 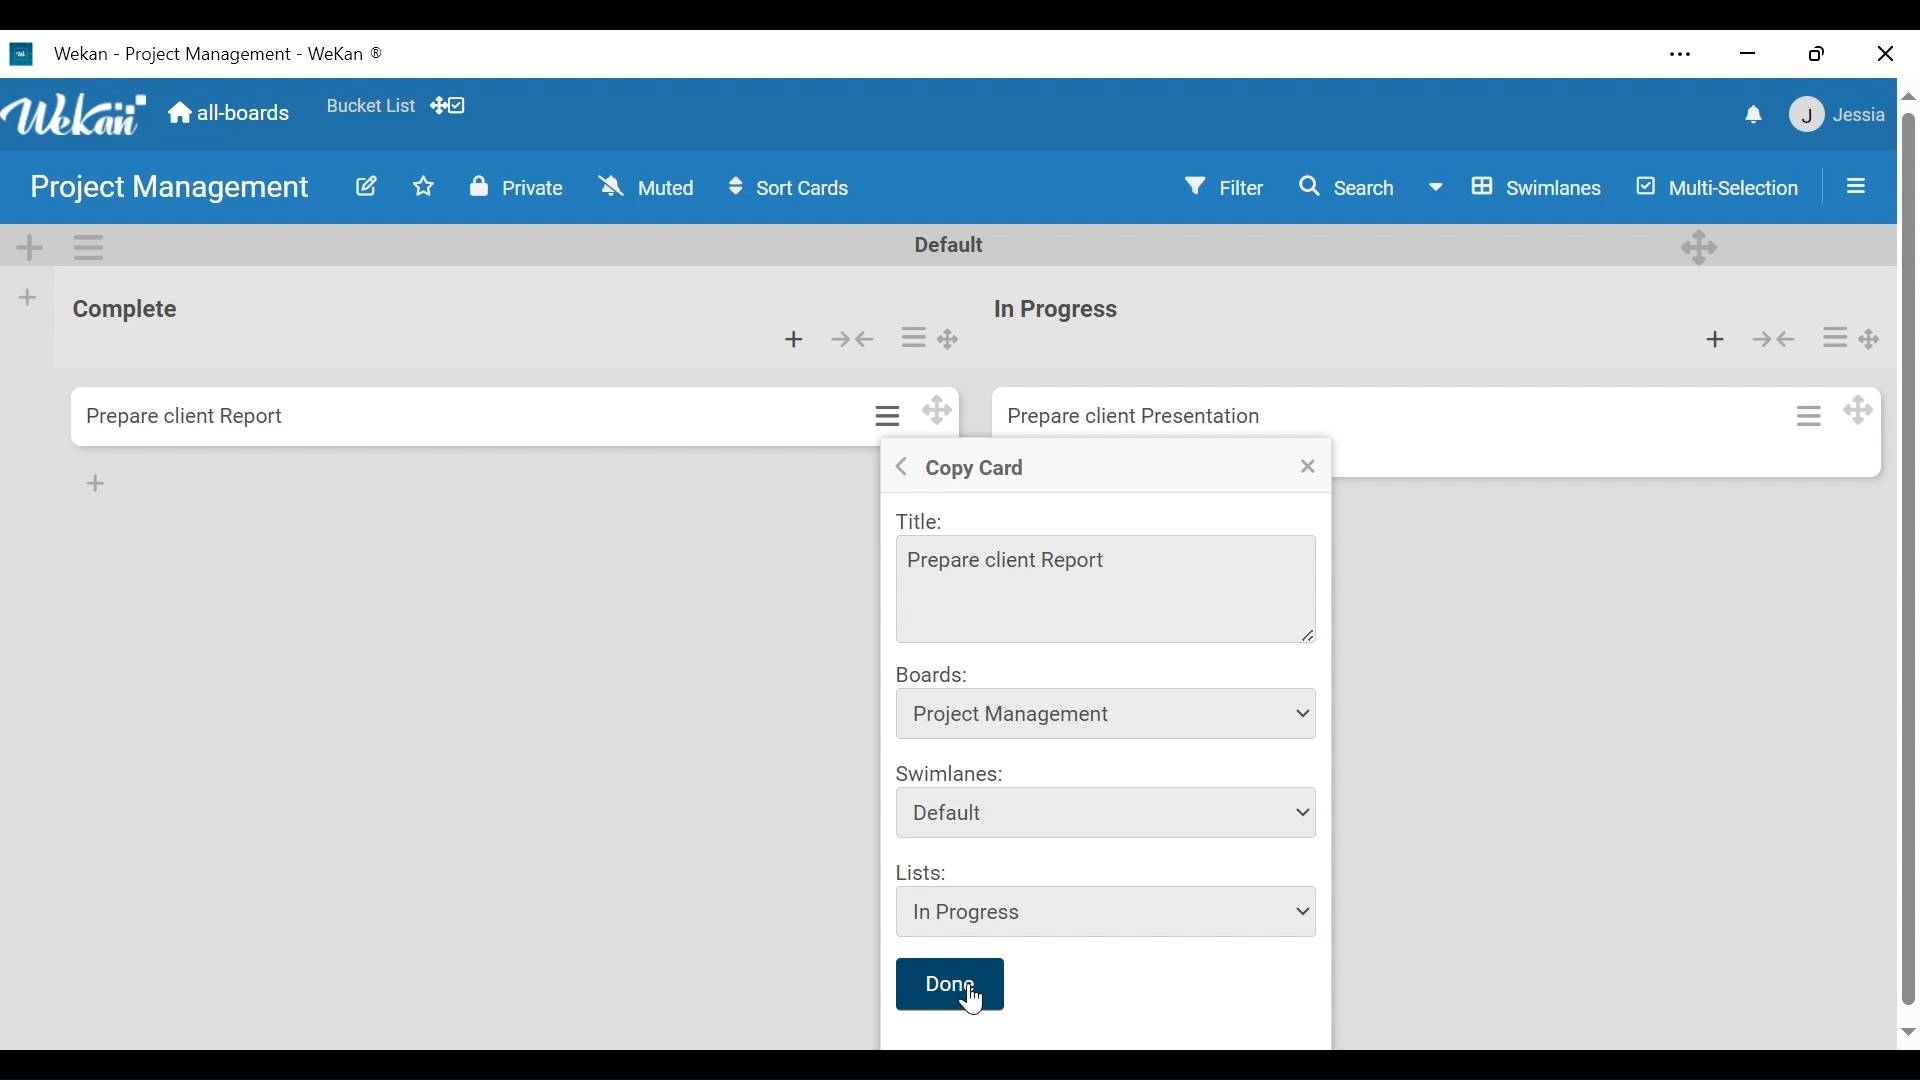 I want to click on Title, so click(x=926, y=520).